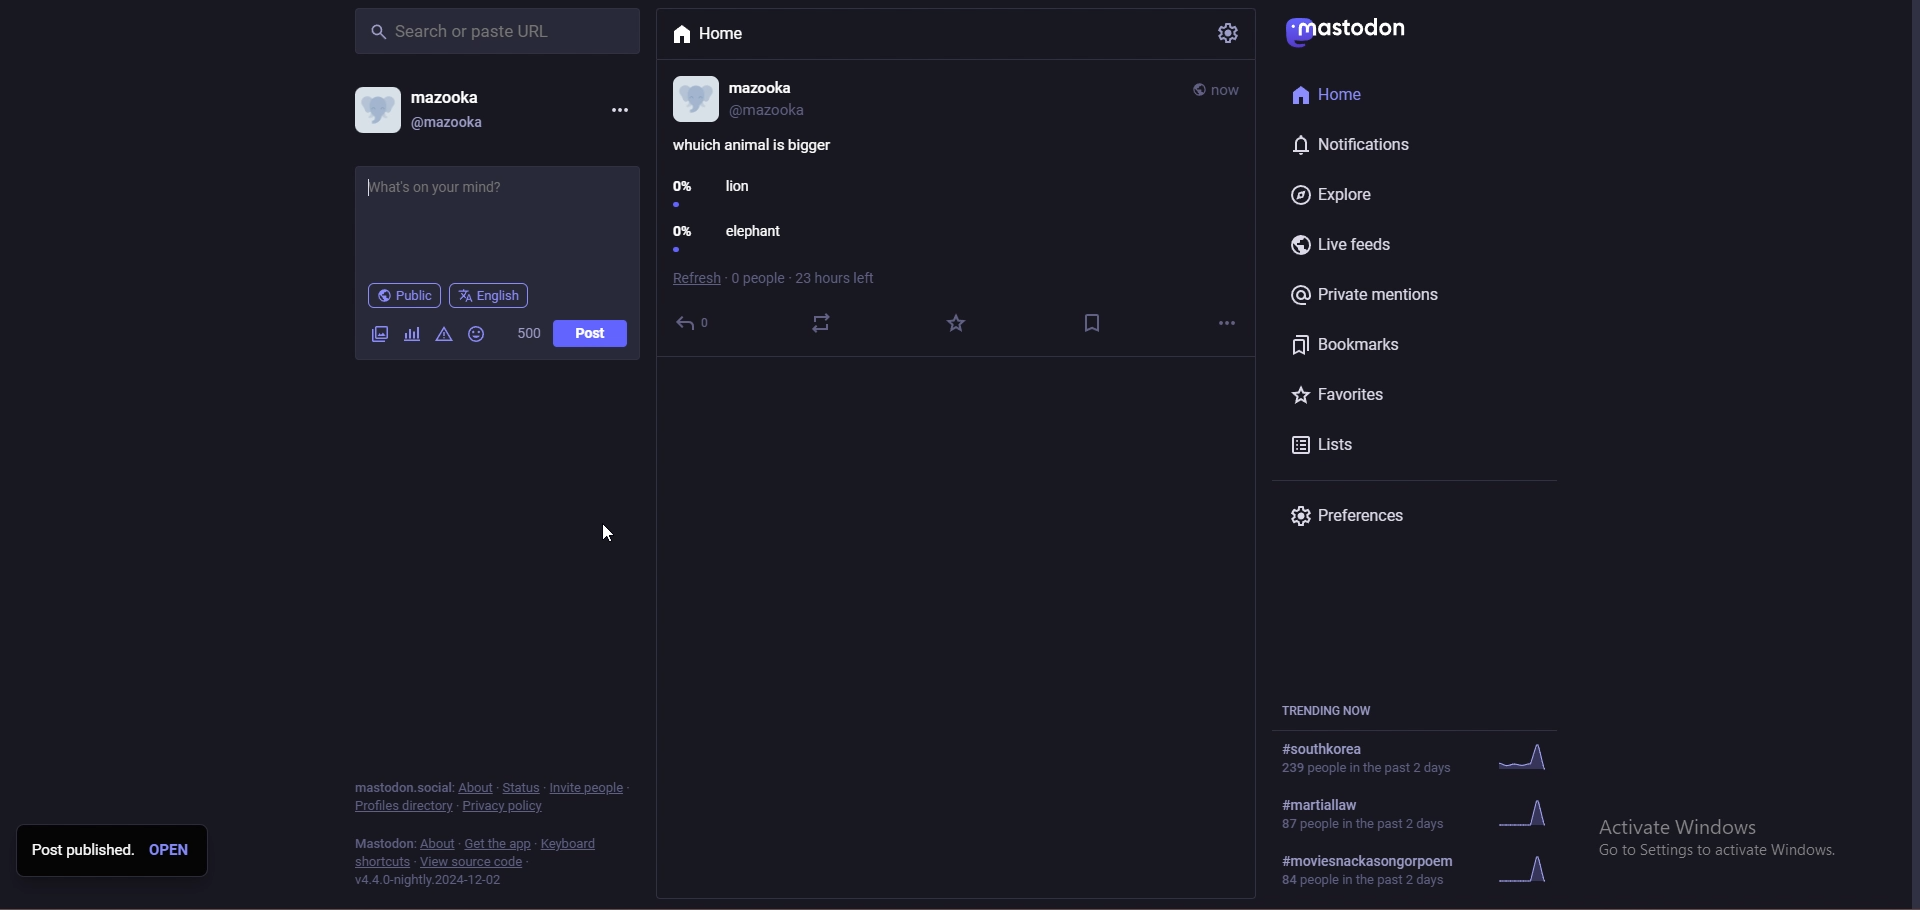 This screenshot has width=1920, height=910. I want to click on @mazooka, so click(454, 122).